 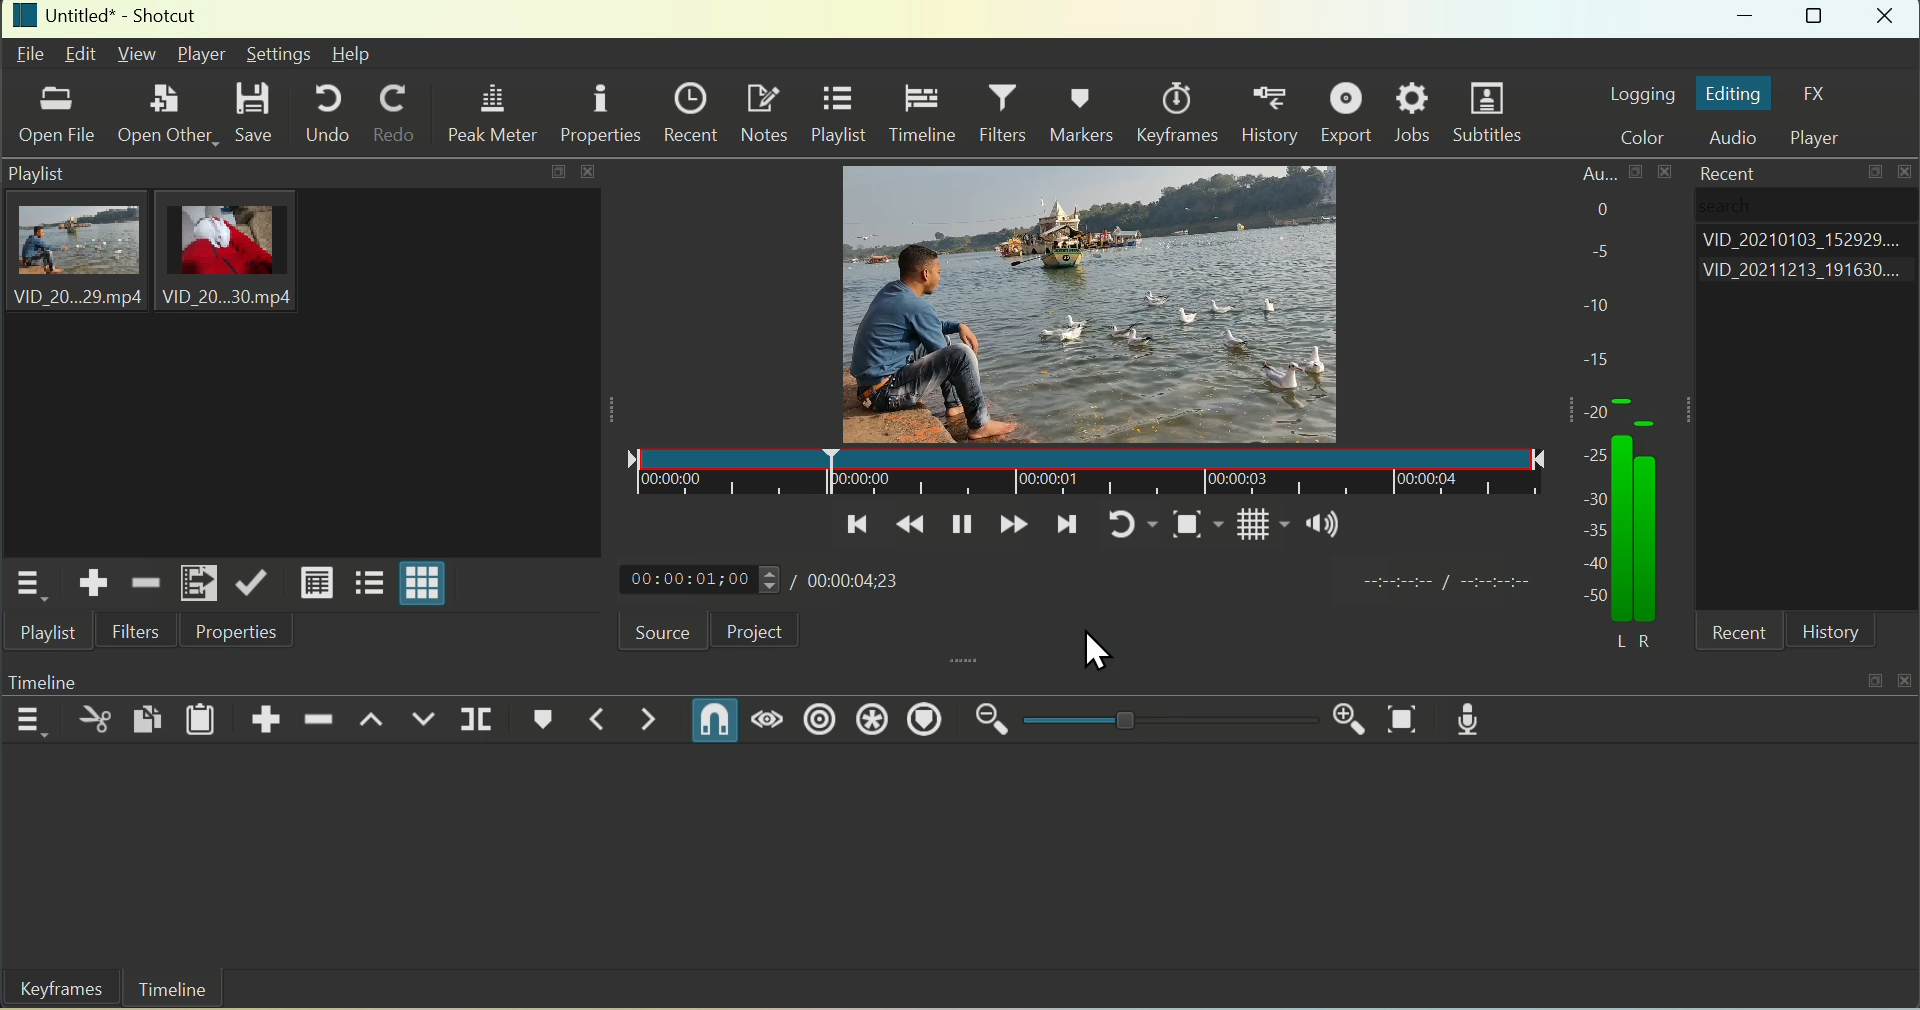 What do you see at coordinates (30, 719) in the screenshot?
I see `Timeline Menu` at bounding box center [30, 719].